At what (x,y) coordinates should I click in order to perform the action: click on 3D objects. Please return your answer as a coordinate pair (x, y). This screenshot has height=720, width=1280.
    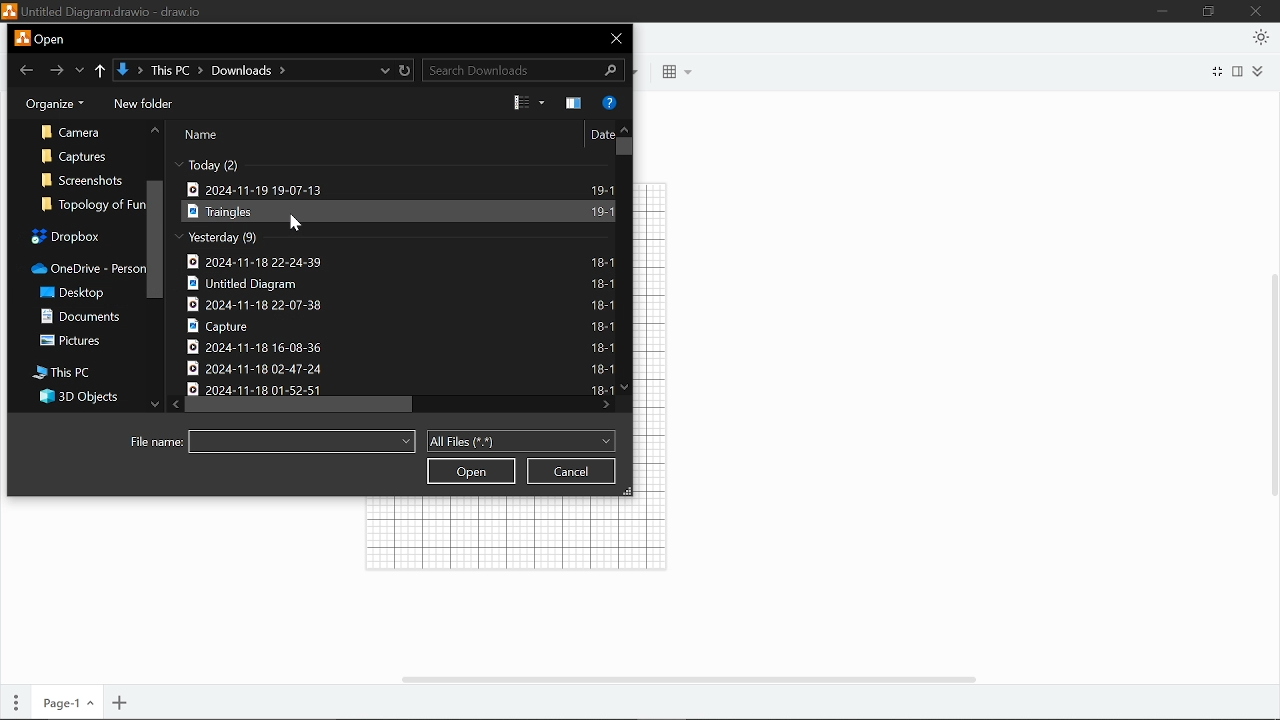
    Looking at the image, I should click on (76, 400).